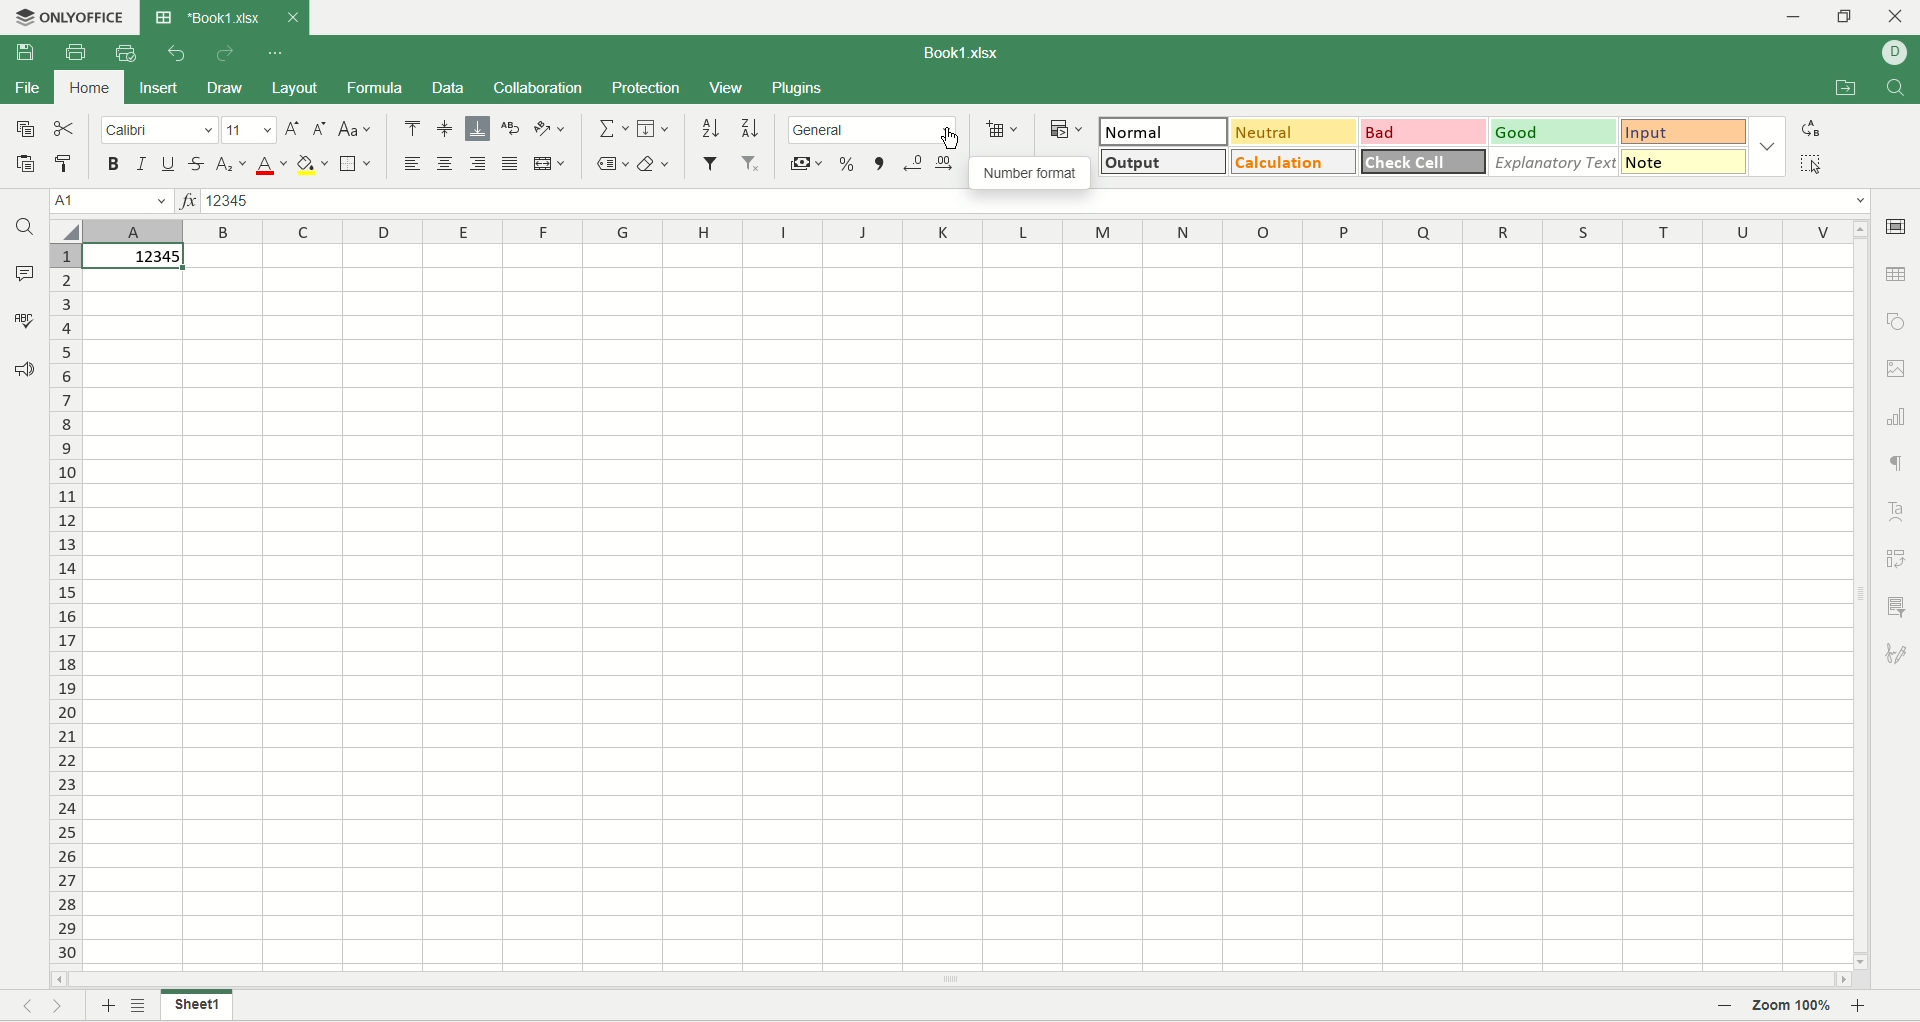 The image size is (1920, 1022). Describe the element at coordinates (657, 165) in the screenshot. I see `clear` at that location.